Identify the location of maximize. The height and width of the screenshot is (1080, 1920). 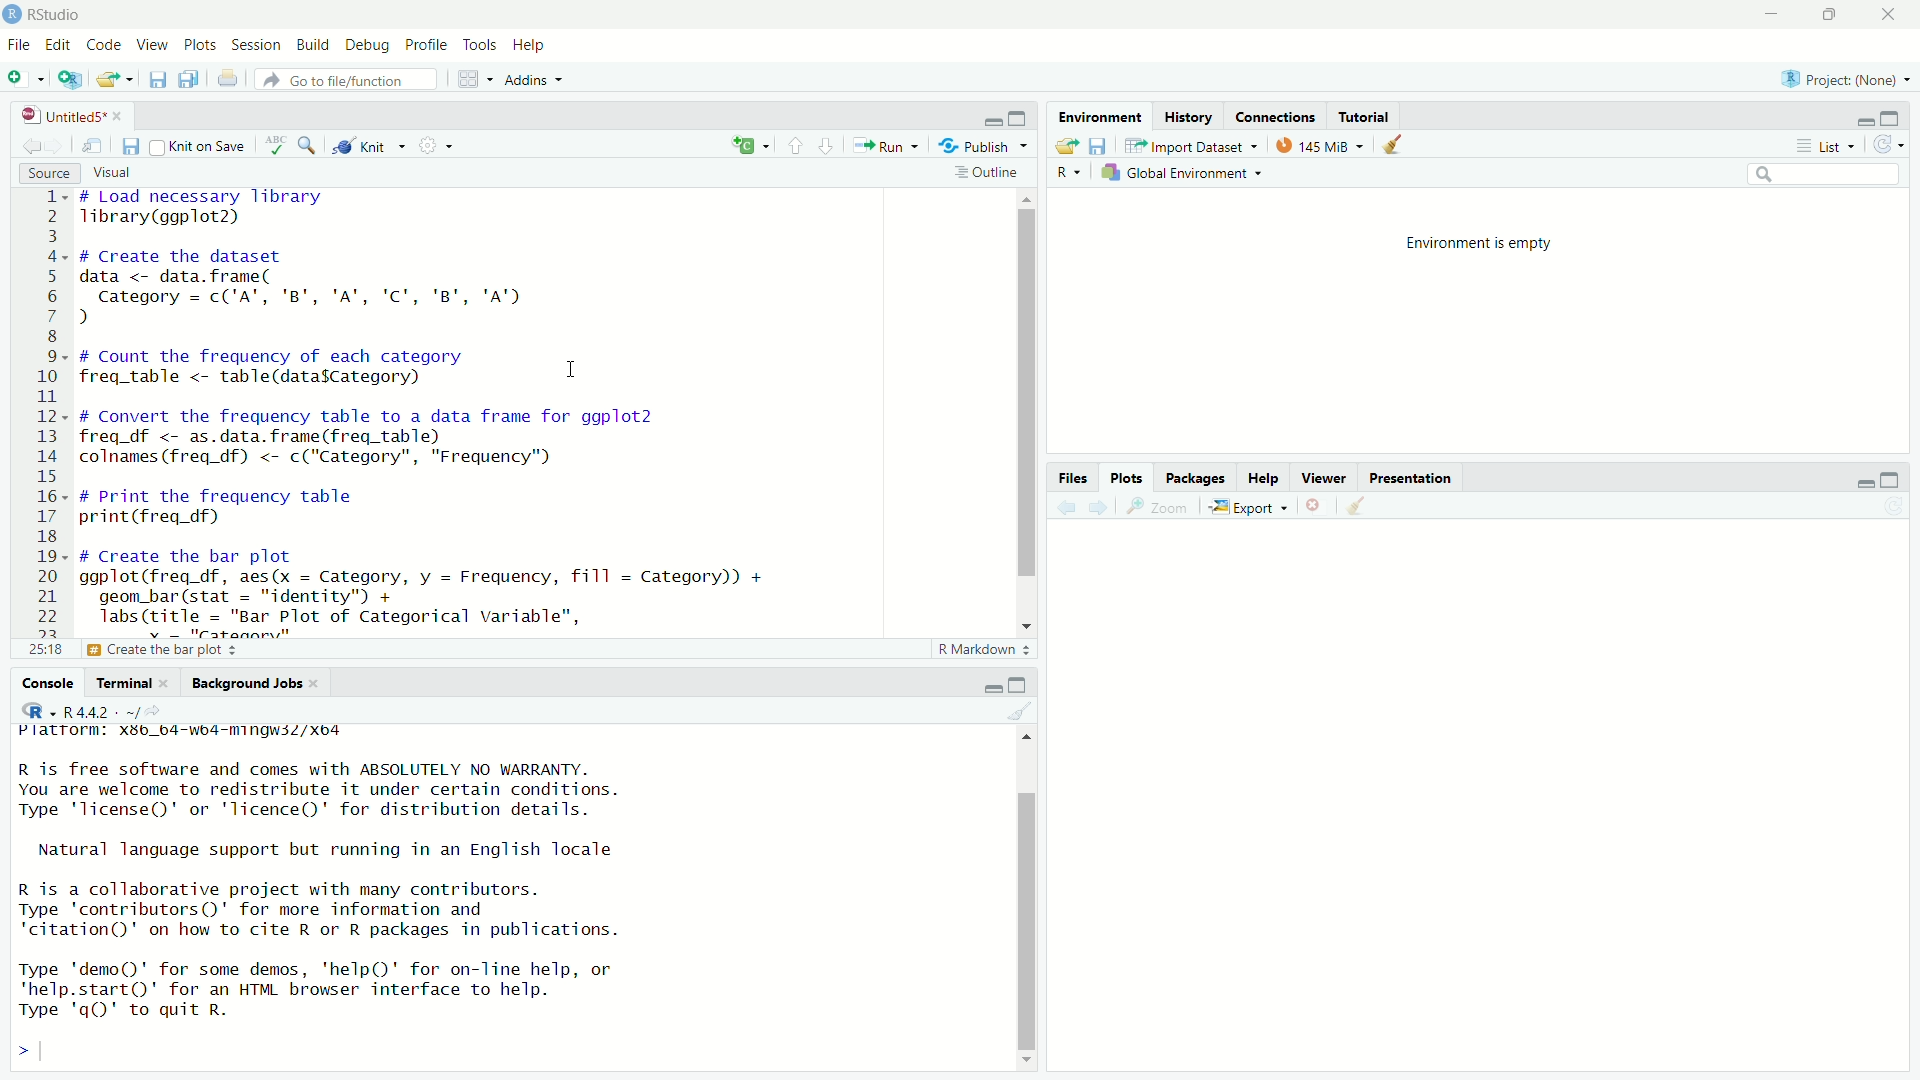
(1024, 118).